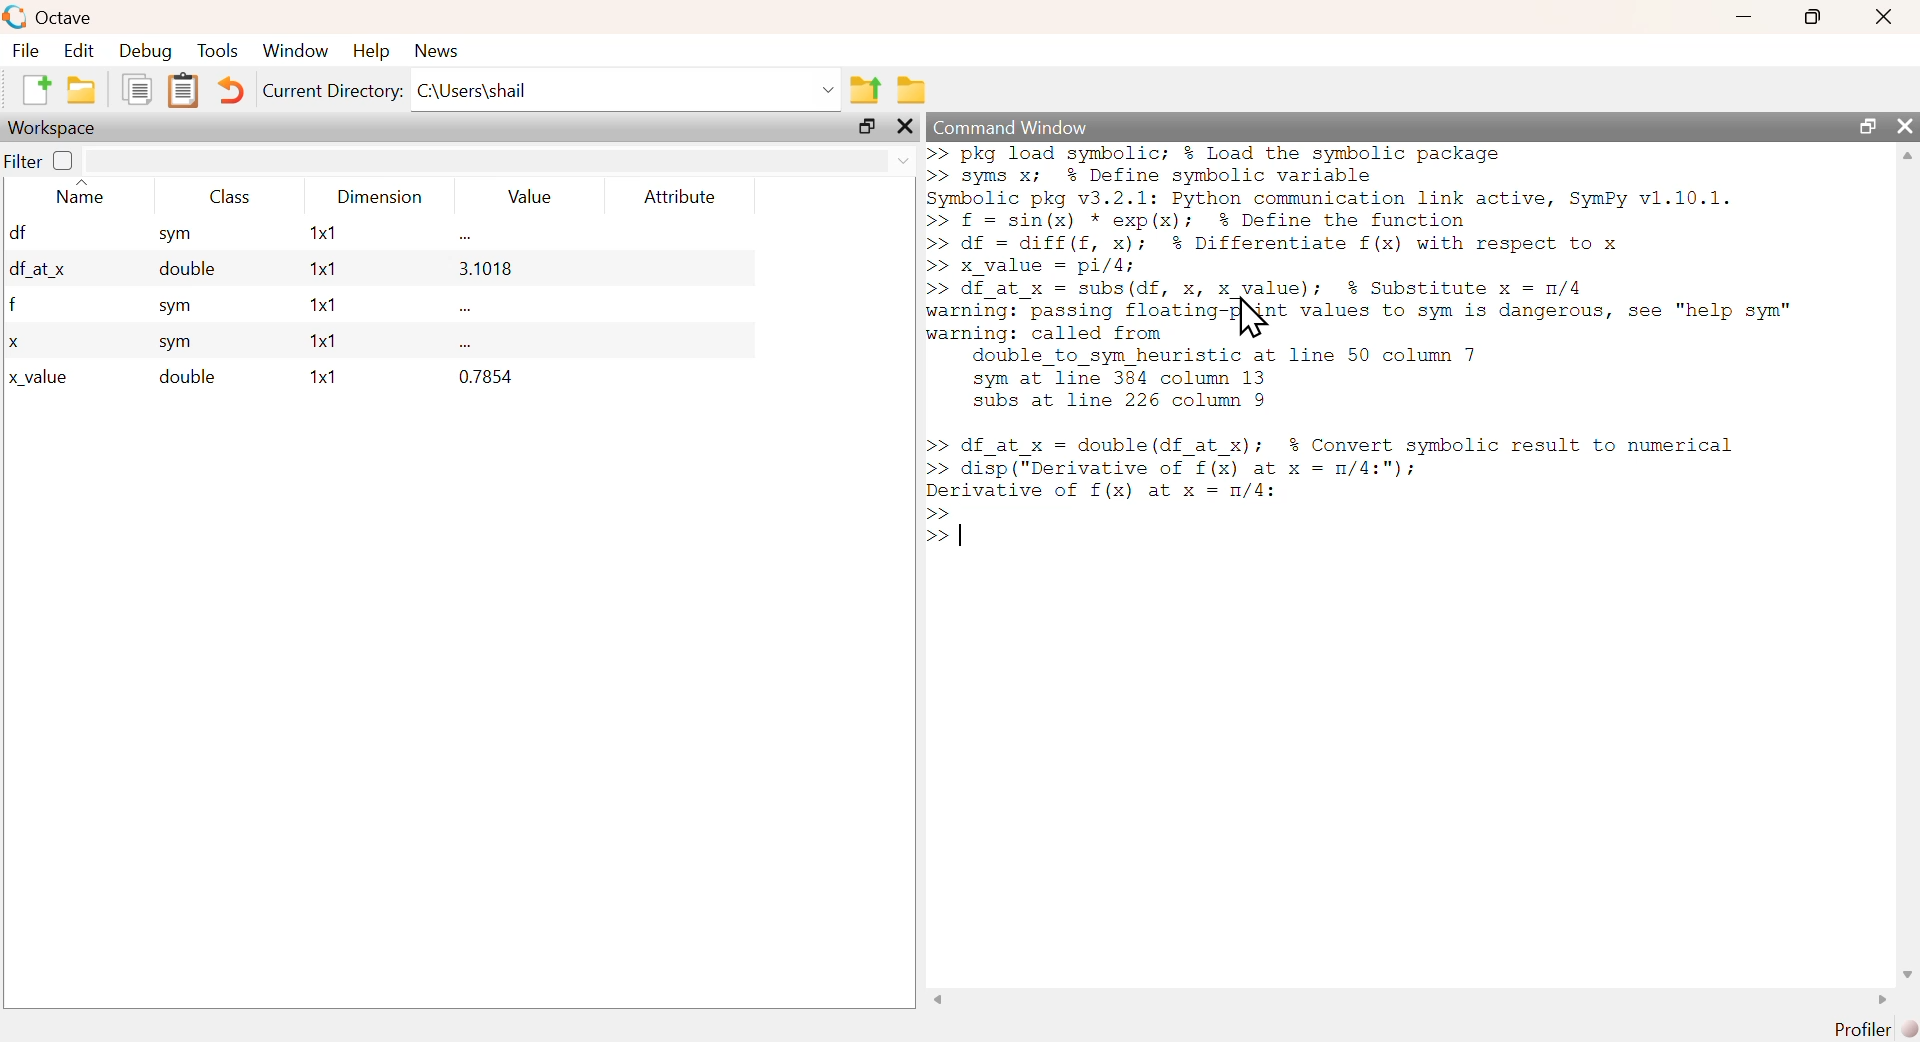 The width and height of the screenshot is (1920, 1042). I want to click on f, so click(14, 306).